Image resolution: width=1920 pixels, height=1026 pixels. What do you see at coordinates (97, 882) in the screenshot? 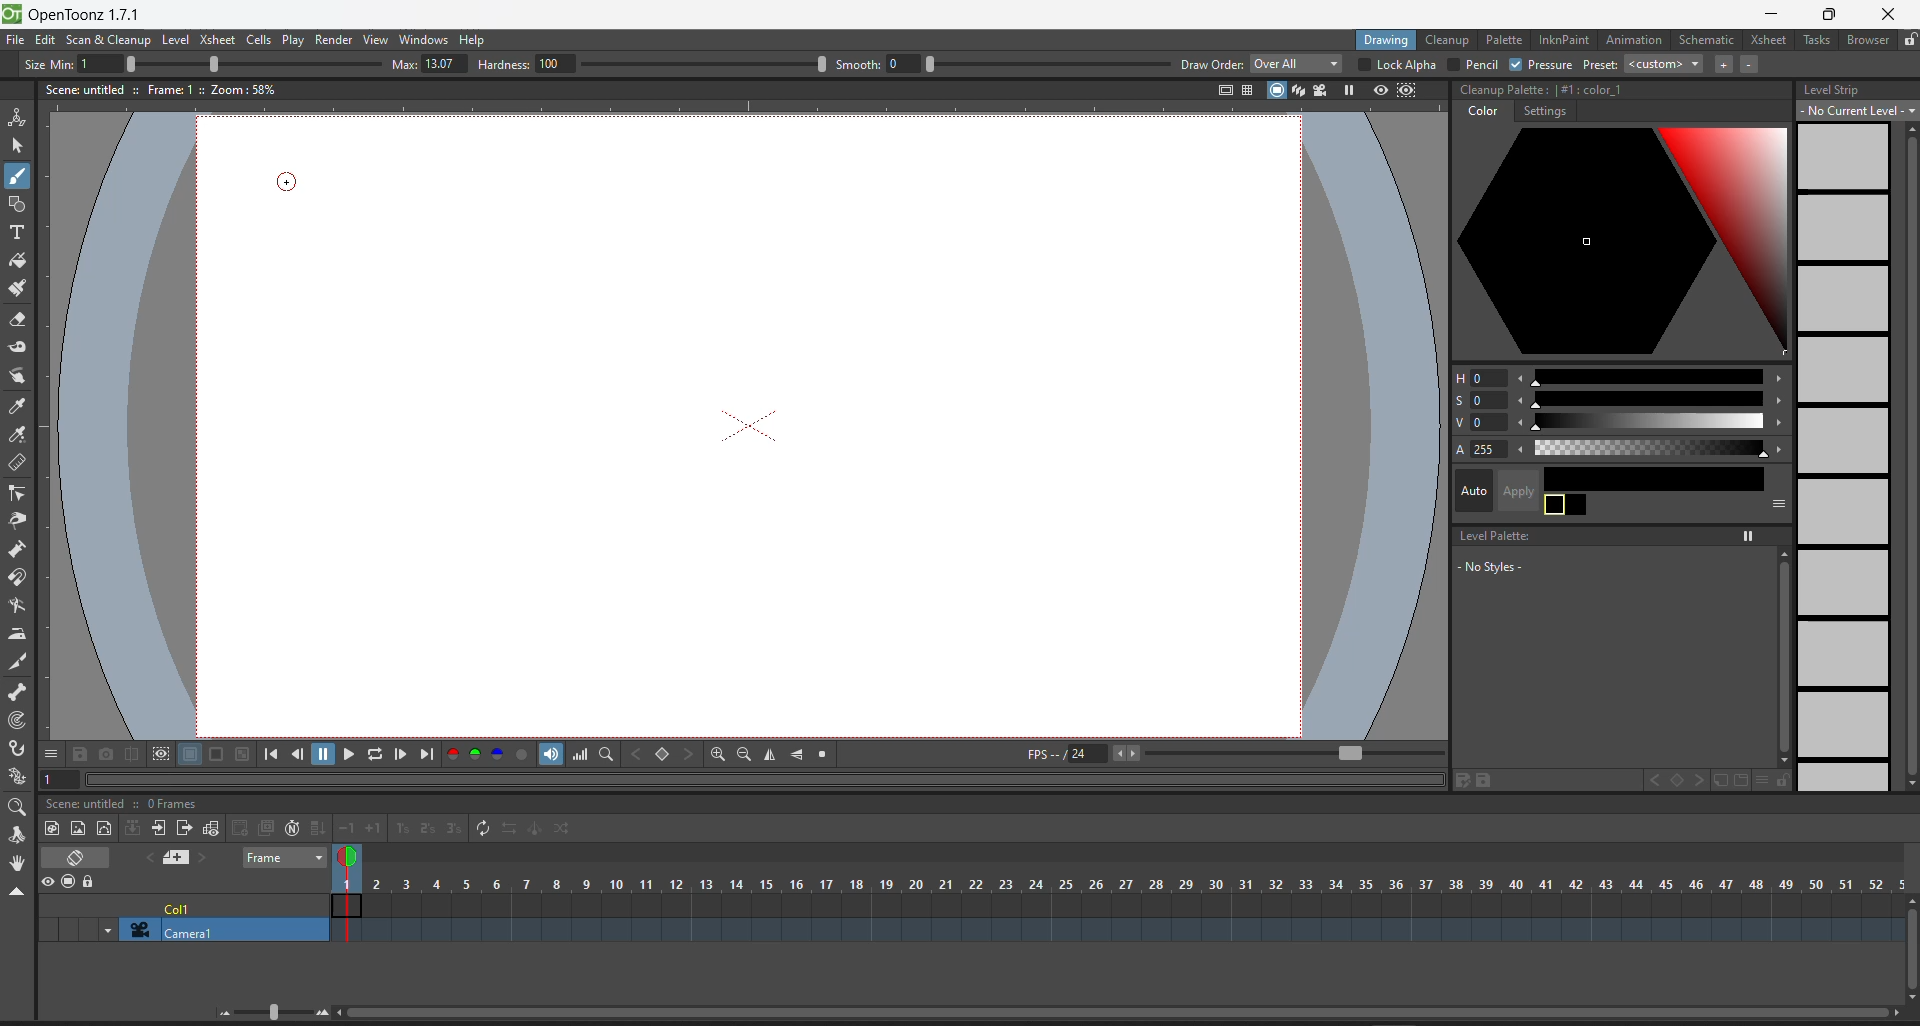
I see `lock toggle all` at bounding box center [97, 882].